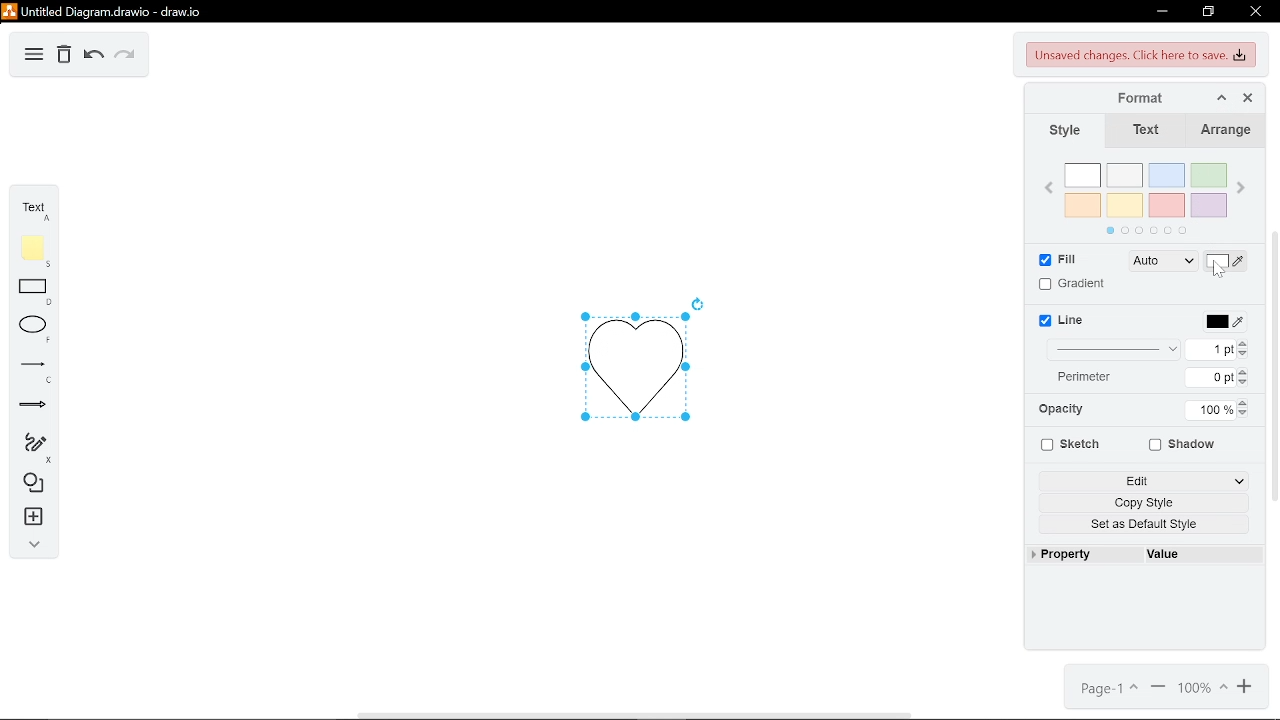 The width and height of the screenshot is (1280, 720). What do you see at coordinates (1219, 349) in the screenshot?
I see `1pt` at bounding box center [1219, 349].